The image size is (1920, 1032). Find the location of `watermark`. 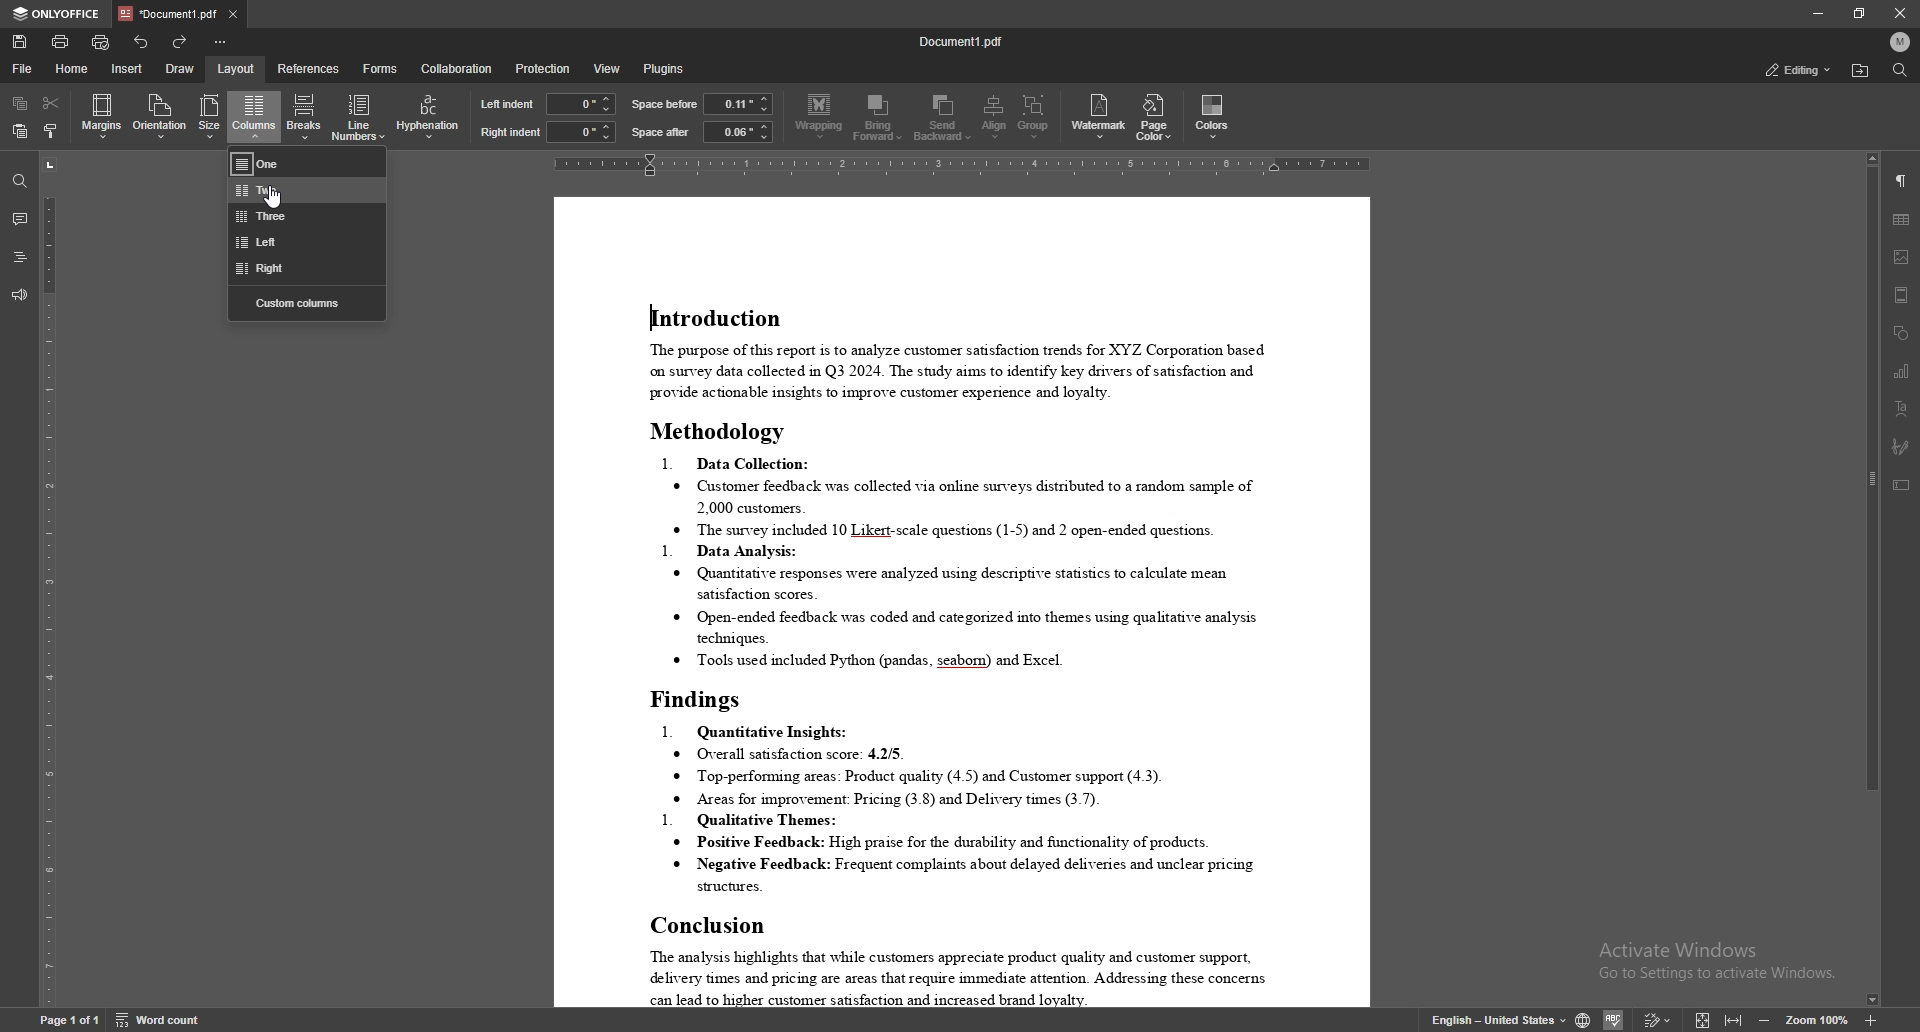

watermark is located at coordinates (1100, 116).